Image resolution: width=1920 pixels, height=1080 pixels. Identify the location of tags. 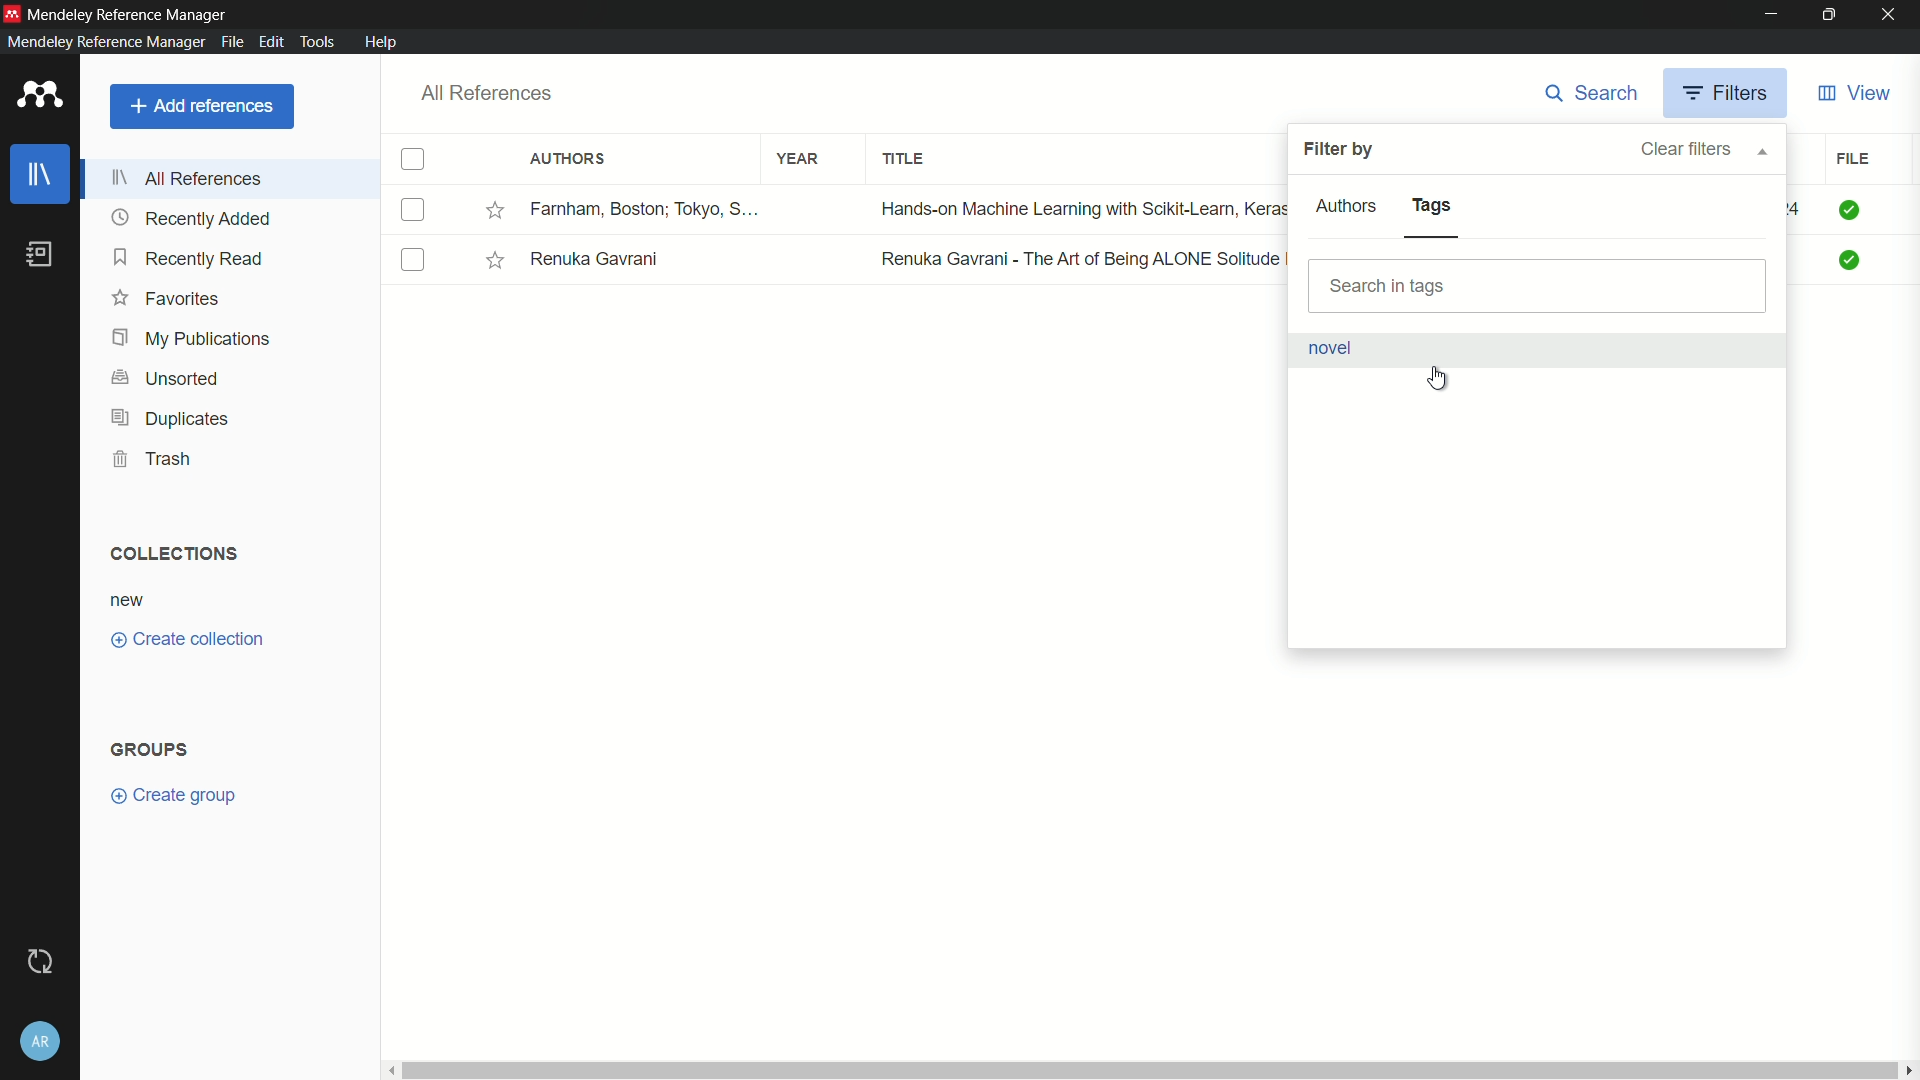
(1432, 206).